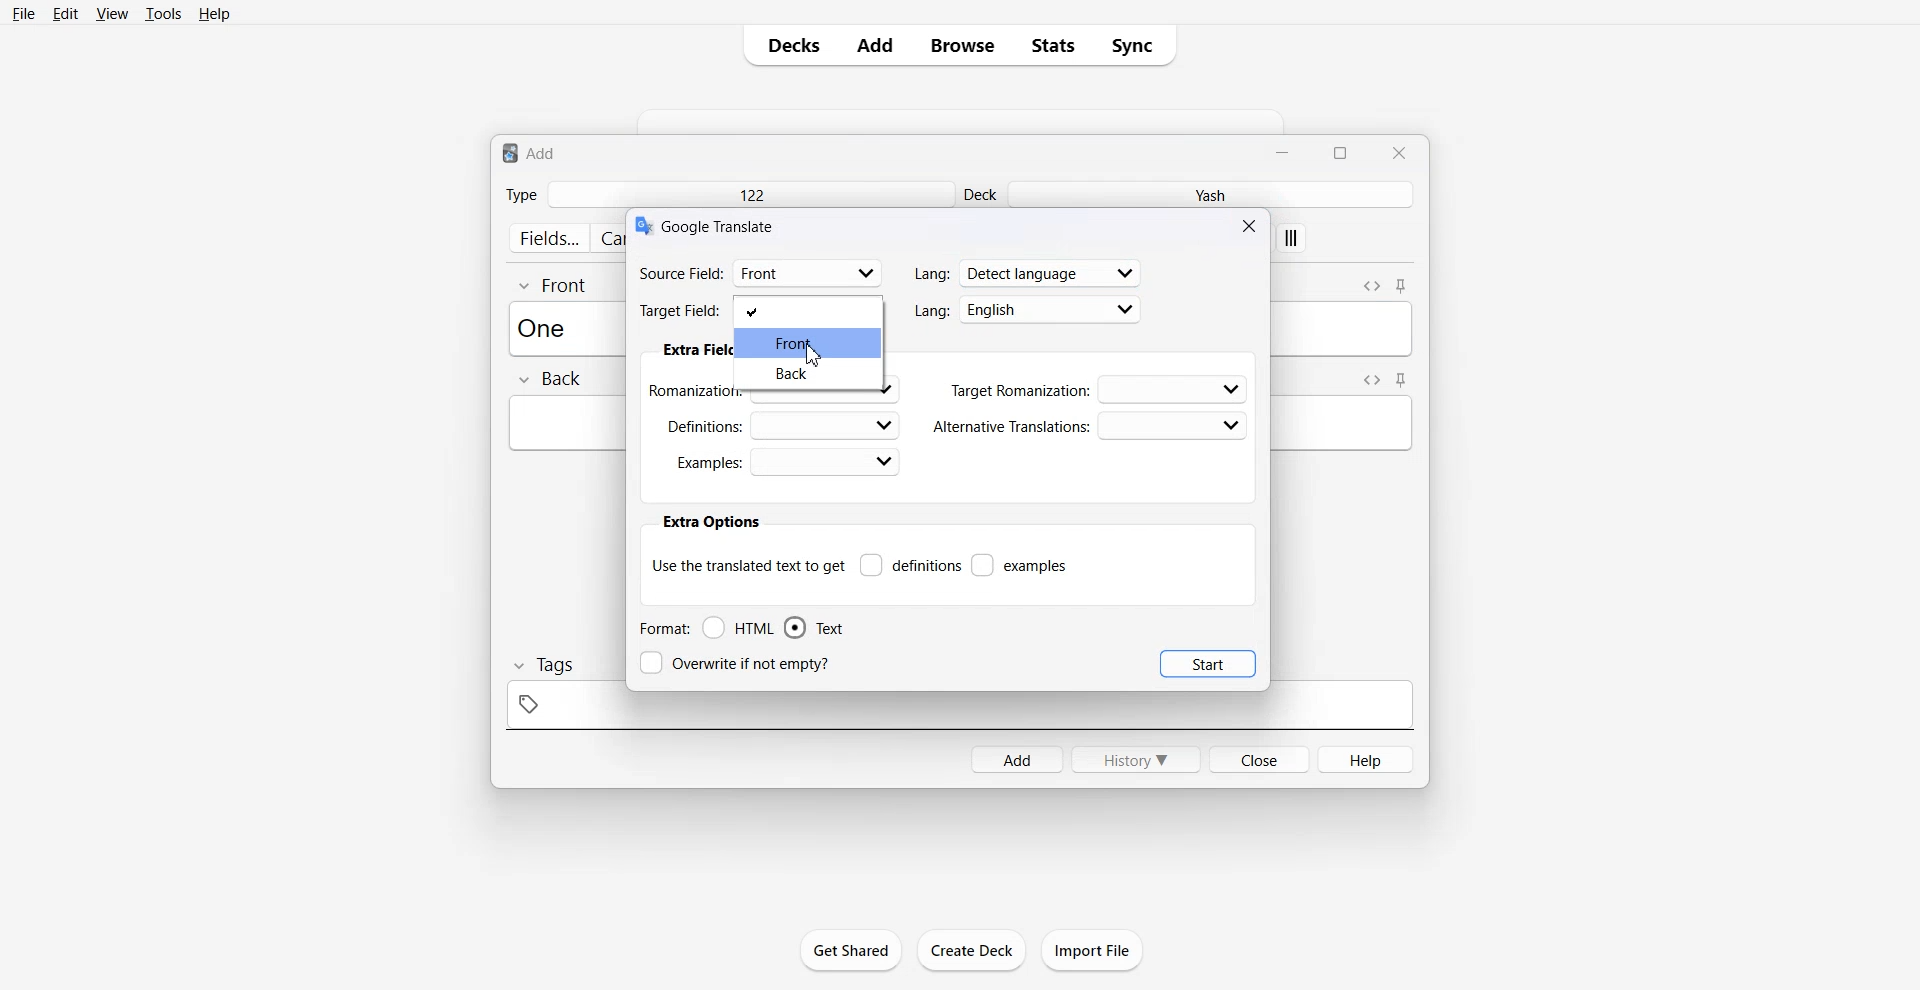 This screenshot has width=1920, height=990. What do you see at coordinates (696, 351) in the screenshot?
I see `Extra fields` at bounding box center [696, 351].